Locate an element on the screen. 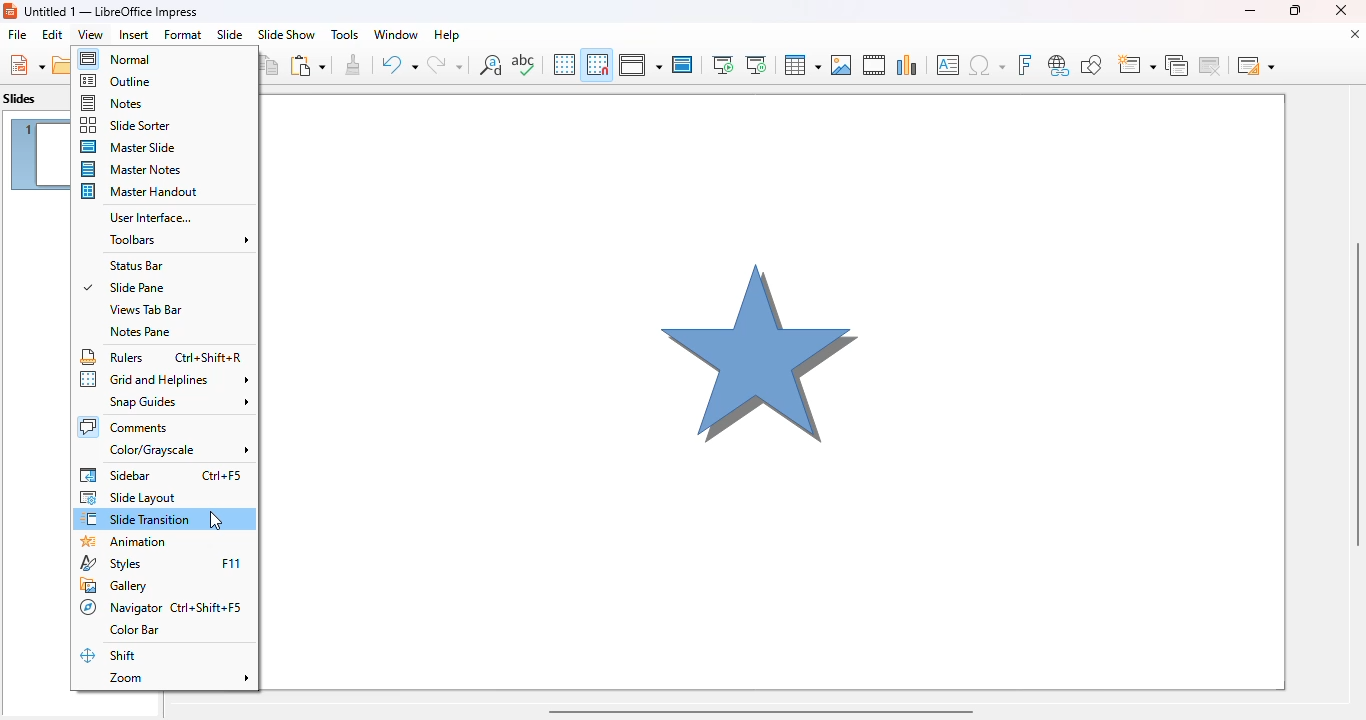  slide show is located at coordinates (287, 34).